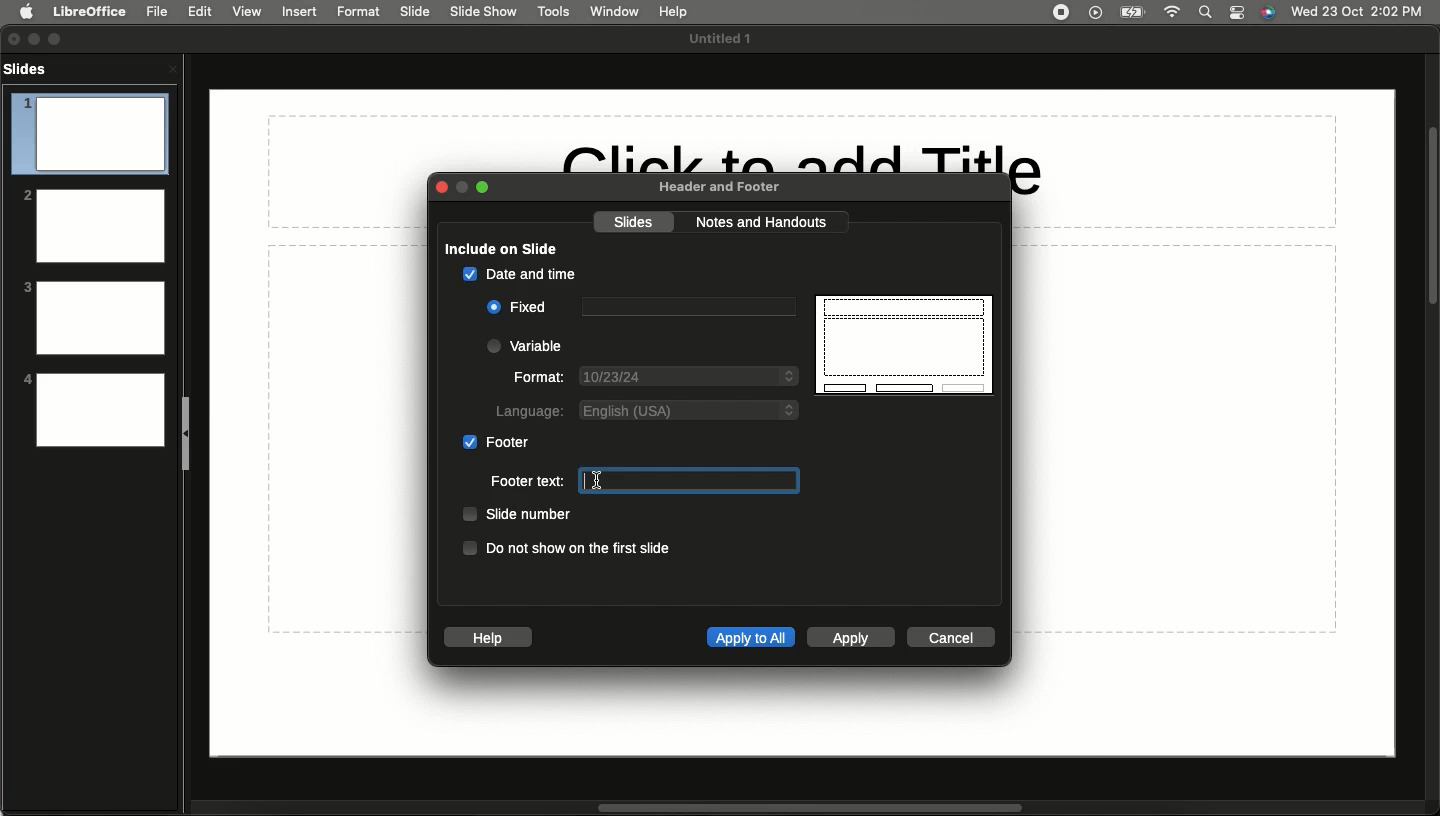 This screenshot has width=1440, height=816. I want to click on Text box, so click(685, 308).